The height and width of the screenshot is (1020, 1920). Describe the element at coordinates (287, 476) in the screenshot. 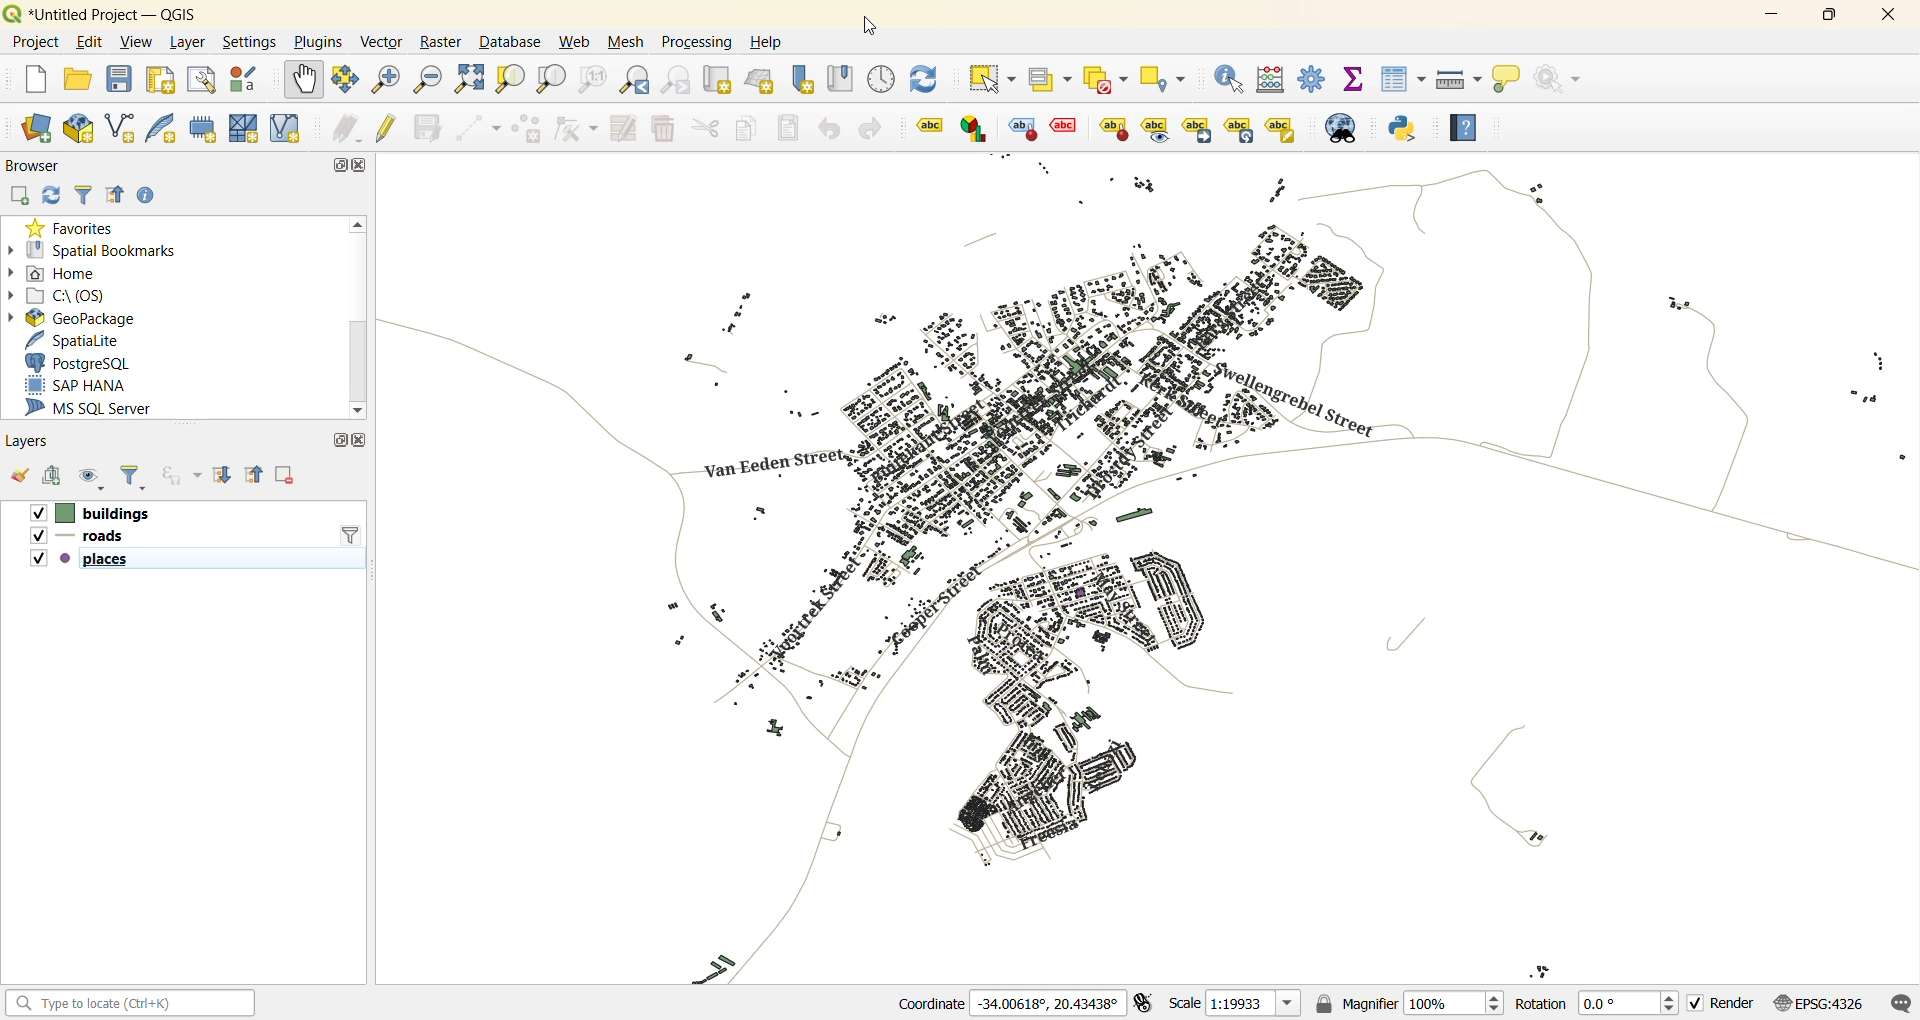

I see `remove` at that location.